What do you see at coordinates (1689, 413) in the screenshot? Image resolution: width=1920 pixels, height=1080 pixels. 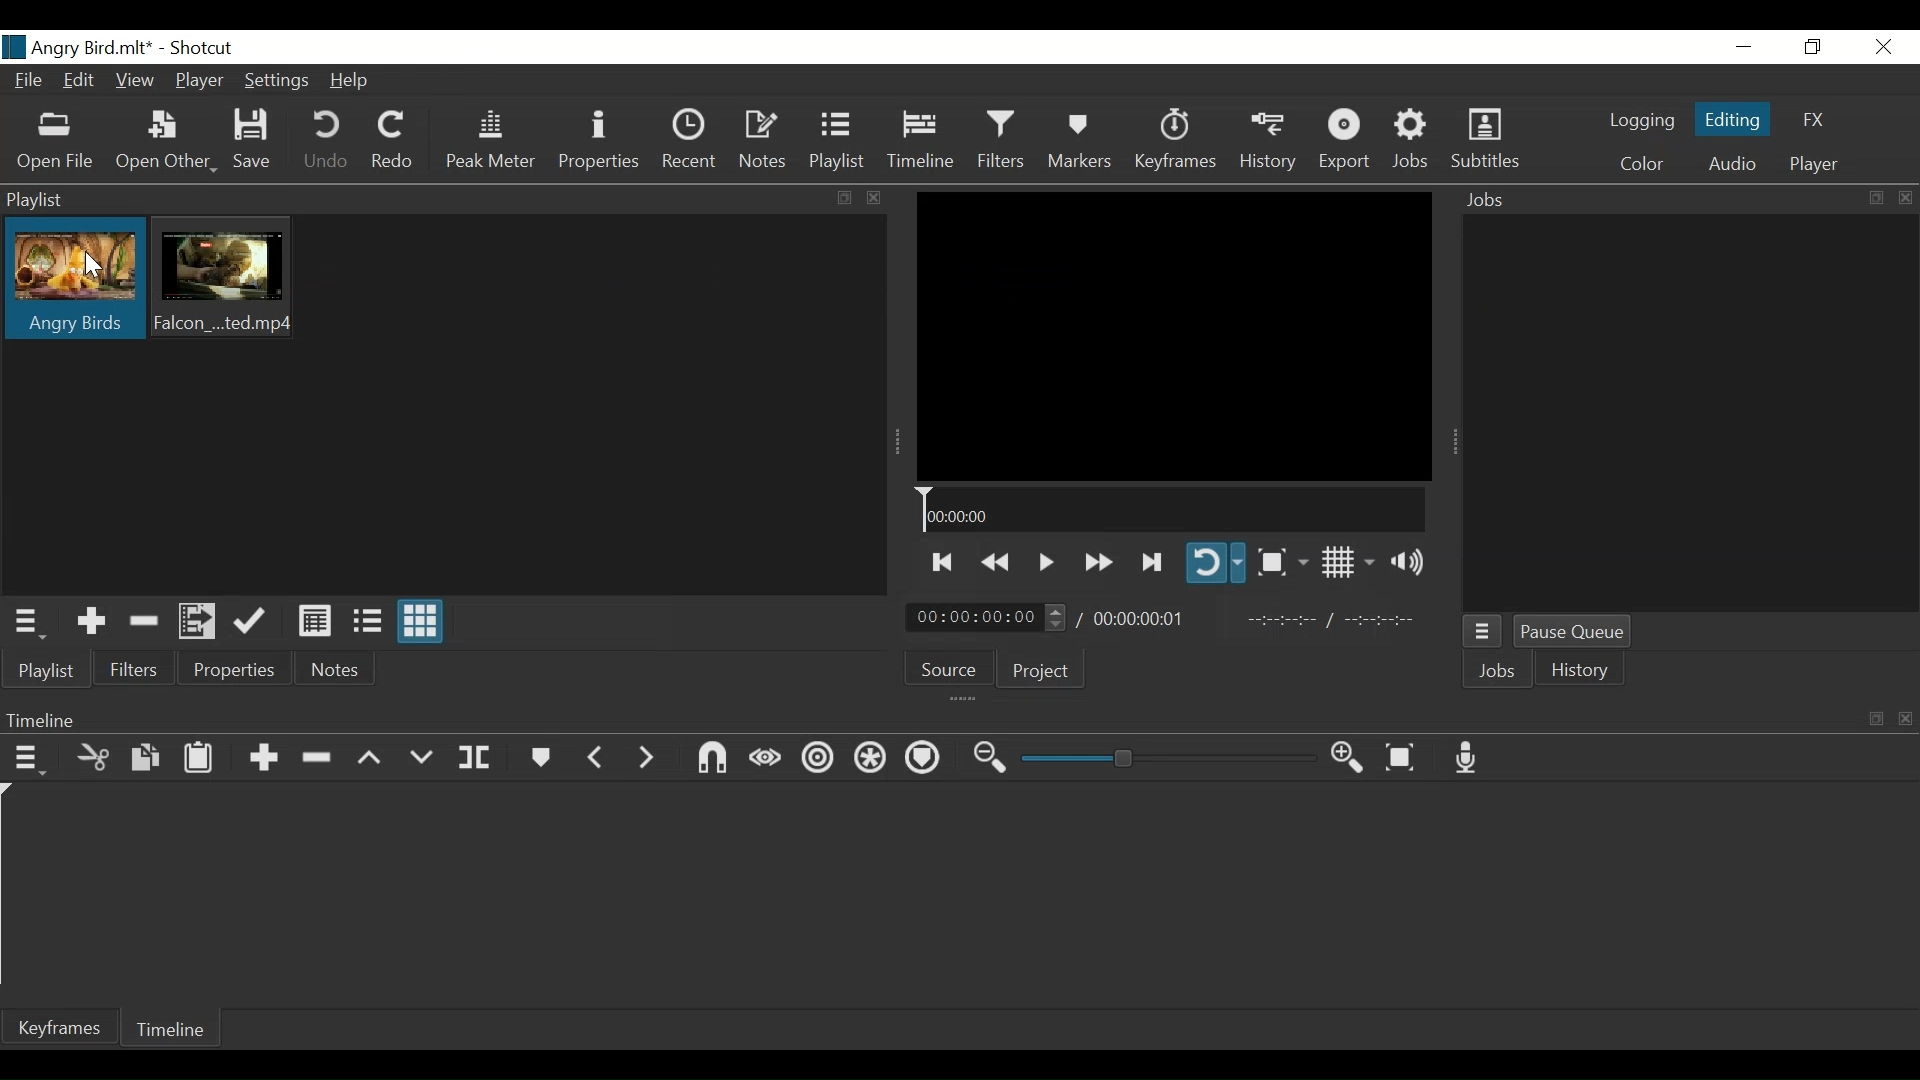 I see `Jobs Panel` at bounding box center [1689, 413].